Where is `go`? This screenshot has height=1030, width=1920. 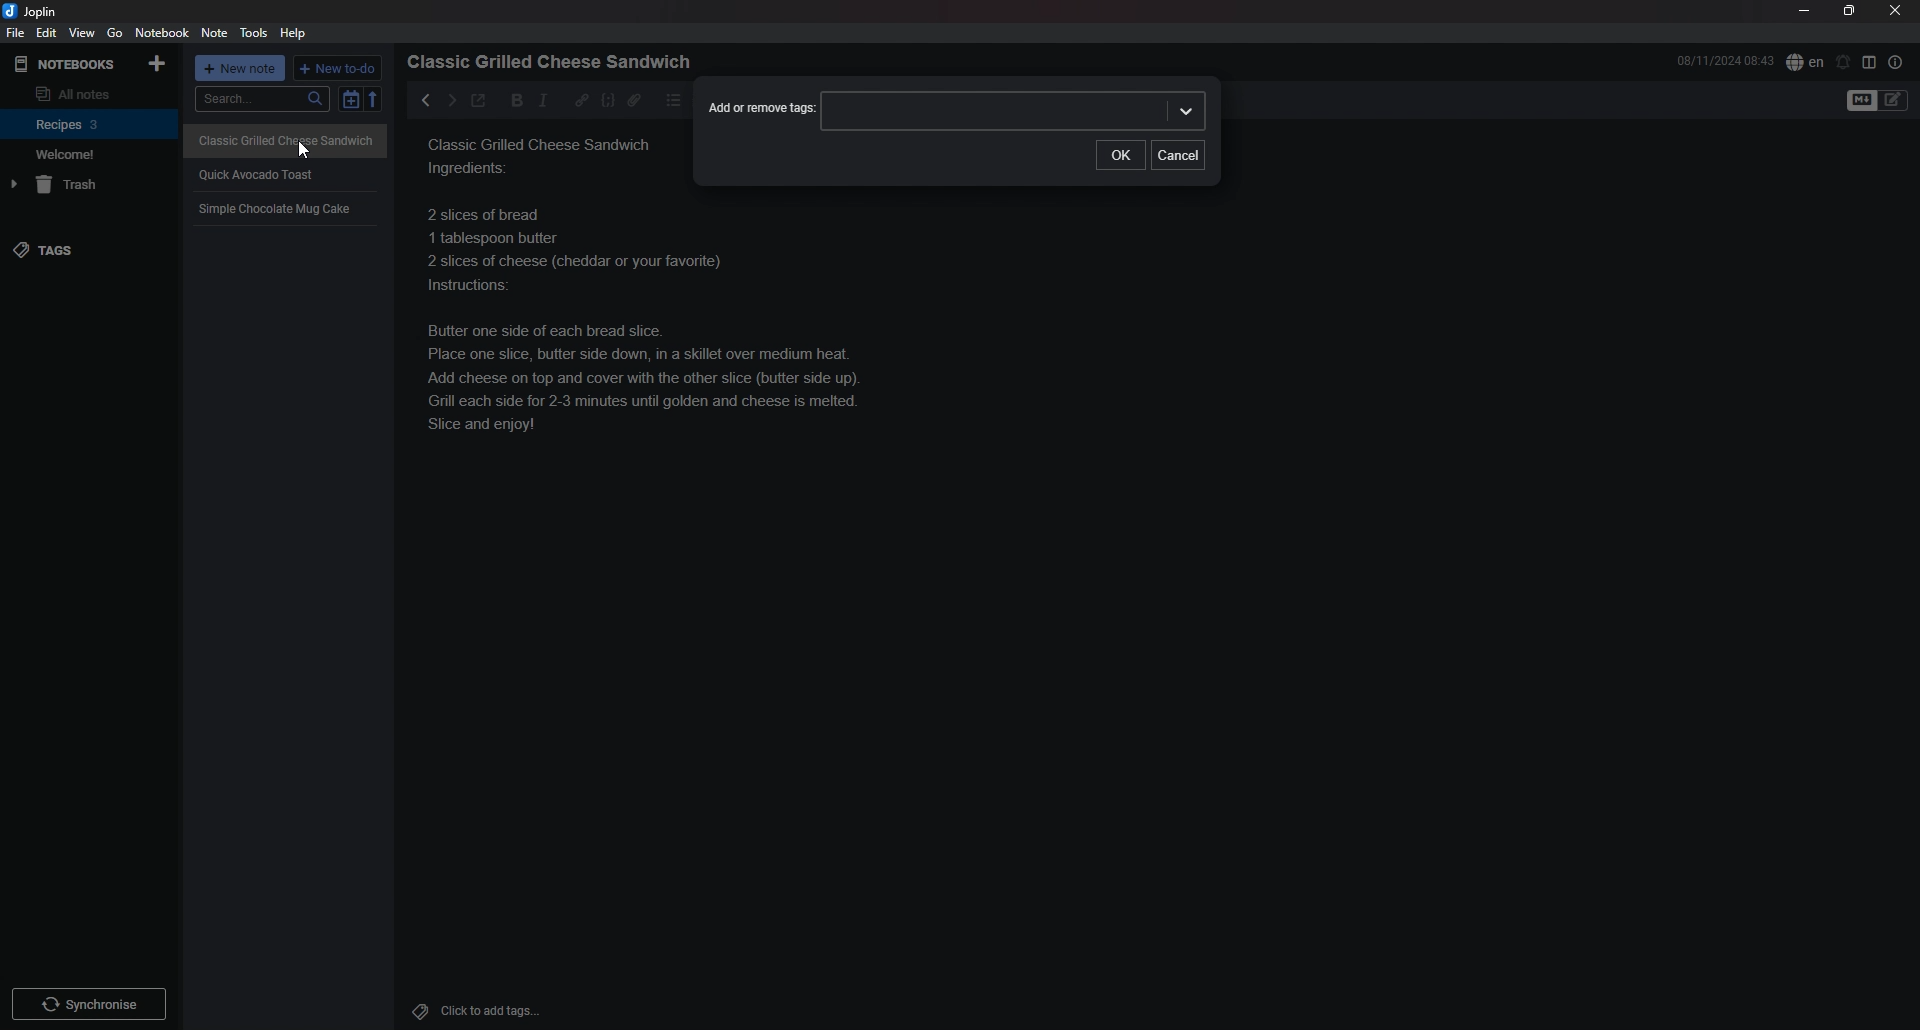 go is located at coordinates (116, 32).